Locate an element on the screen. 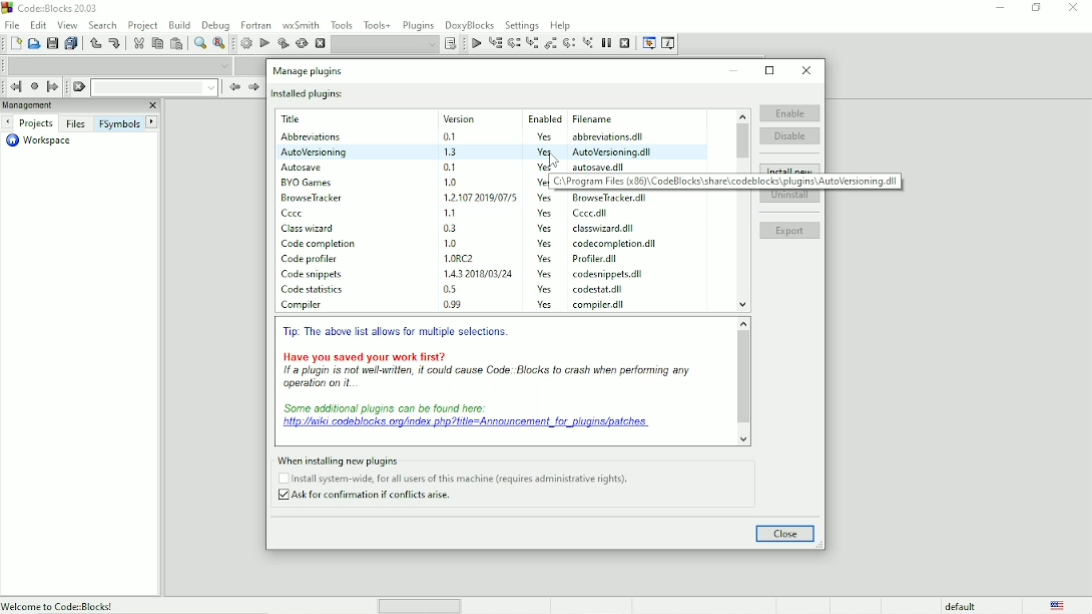 This screenshot has height=614, width=1092. Cut is located at coordinates (137, 43).